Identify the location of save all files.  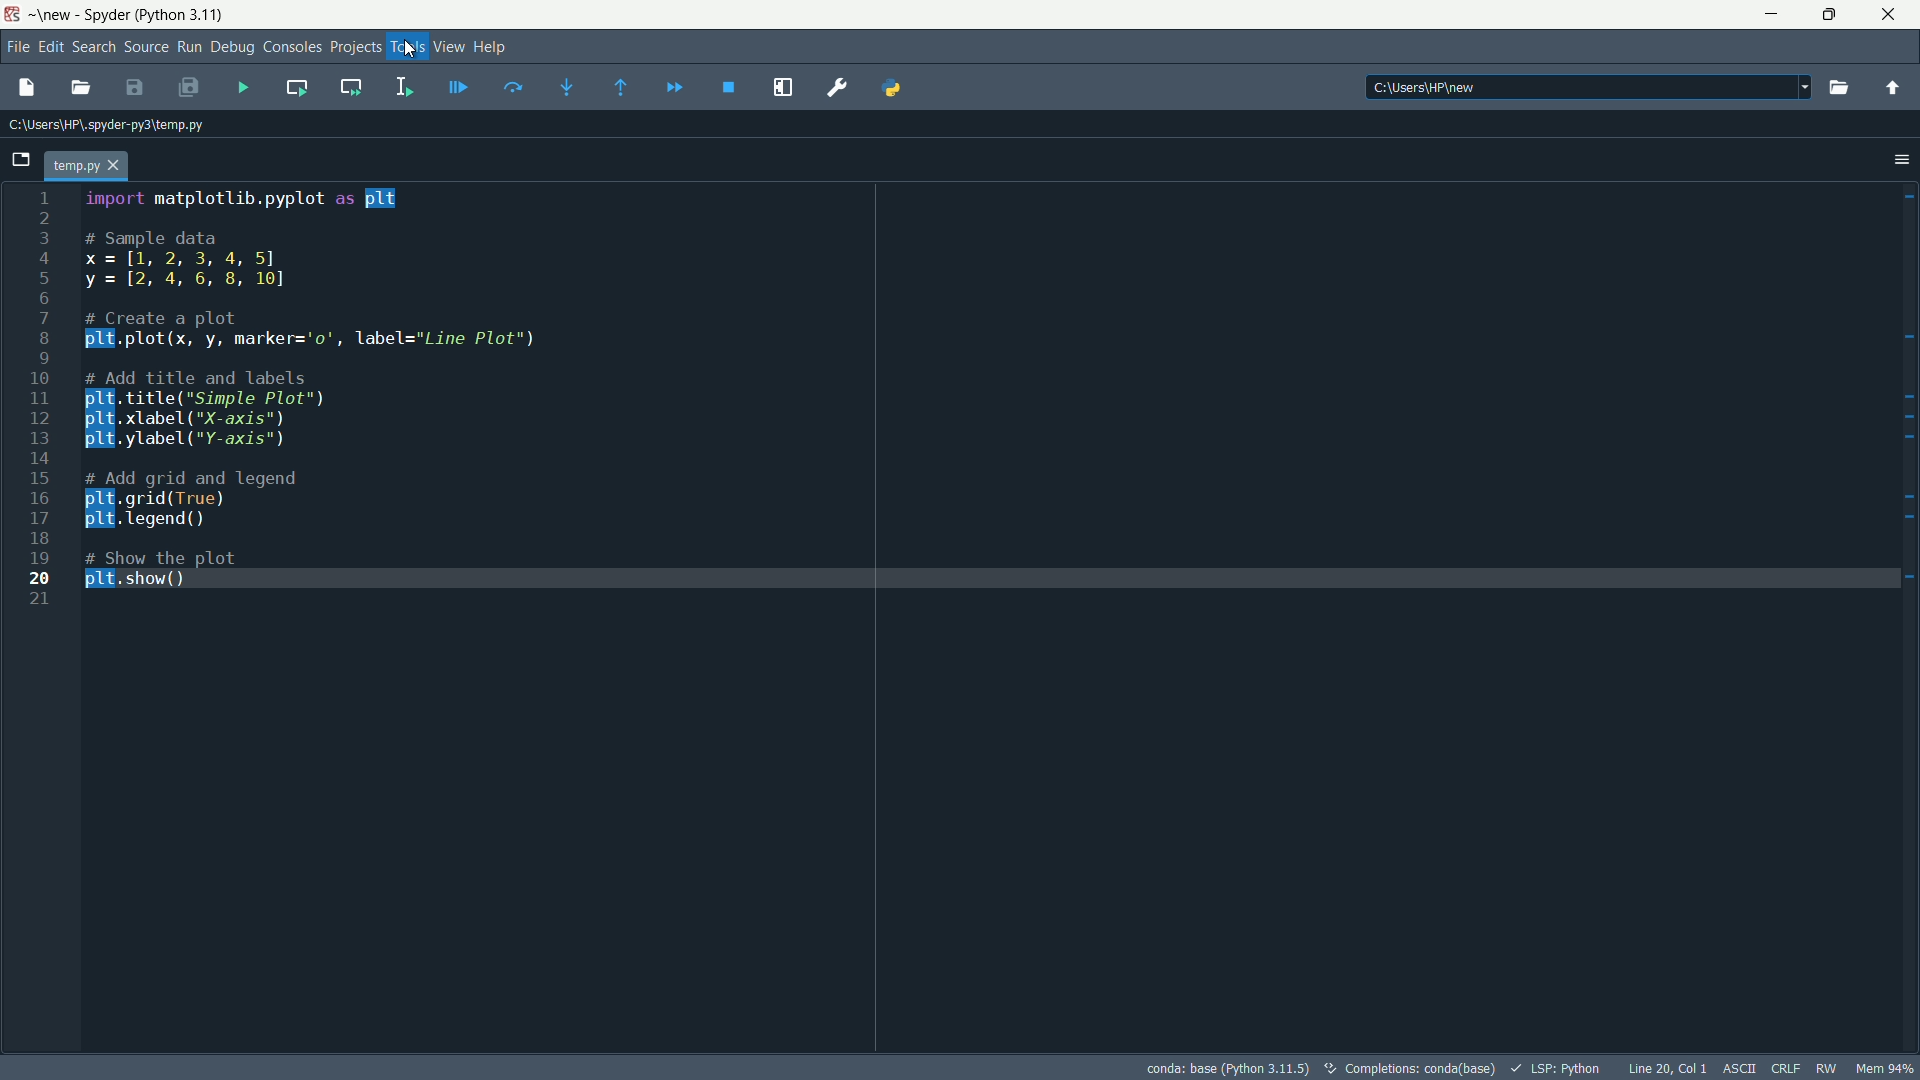
(187, 88).